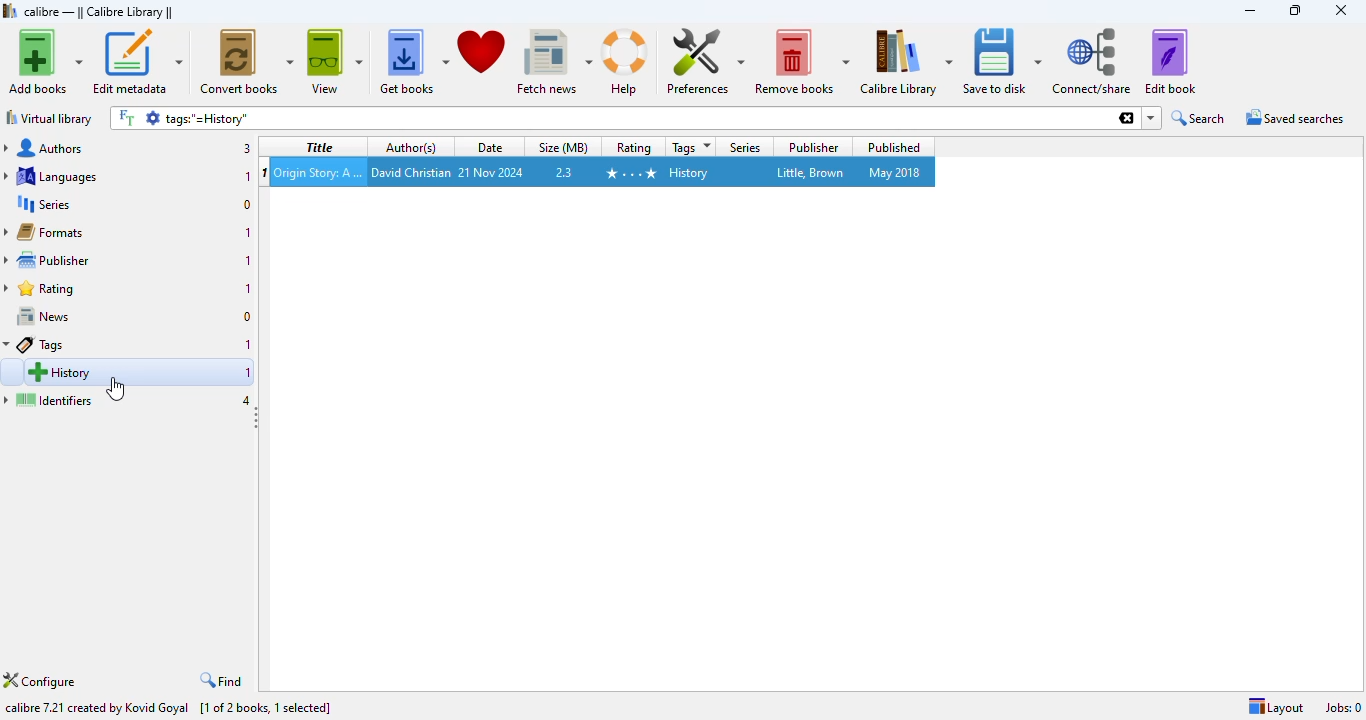  Describe the element at coordinates (1093, 60) in the screenshot. I see `connect/share` at that location.